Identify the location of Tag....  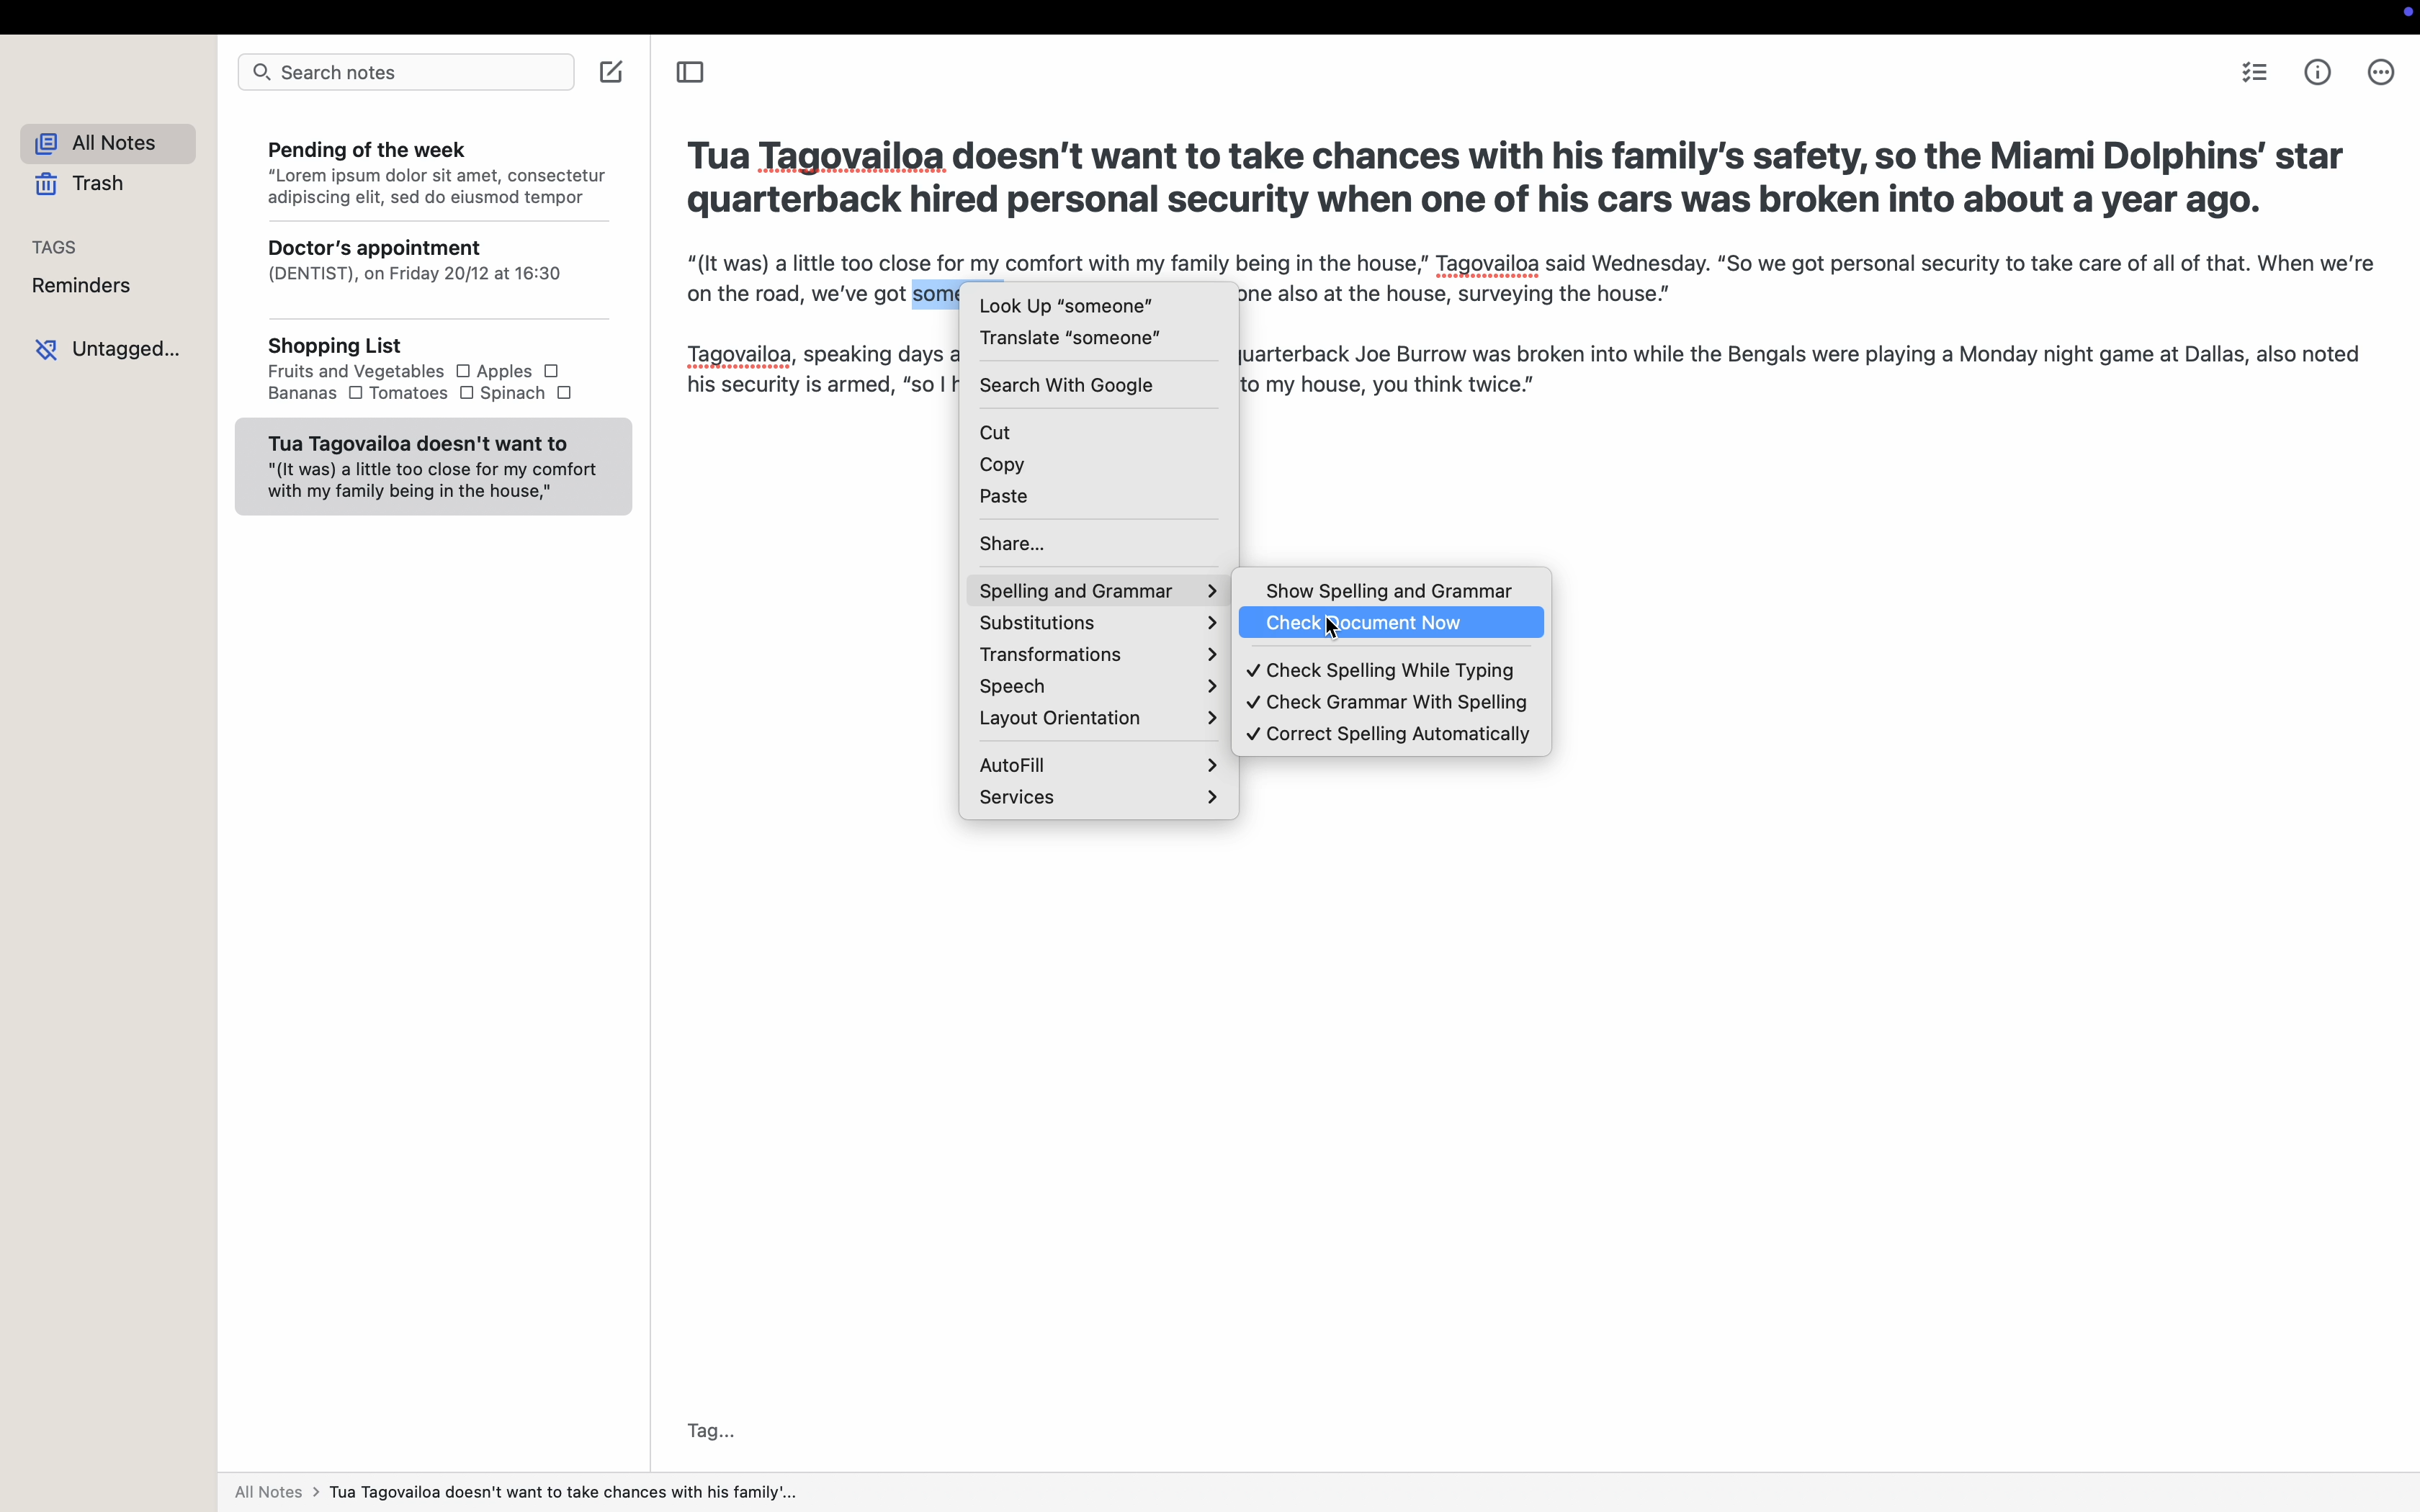
(707, 1432).